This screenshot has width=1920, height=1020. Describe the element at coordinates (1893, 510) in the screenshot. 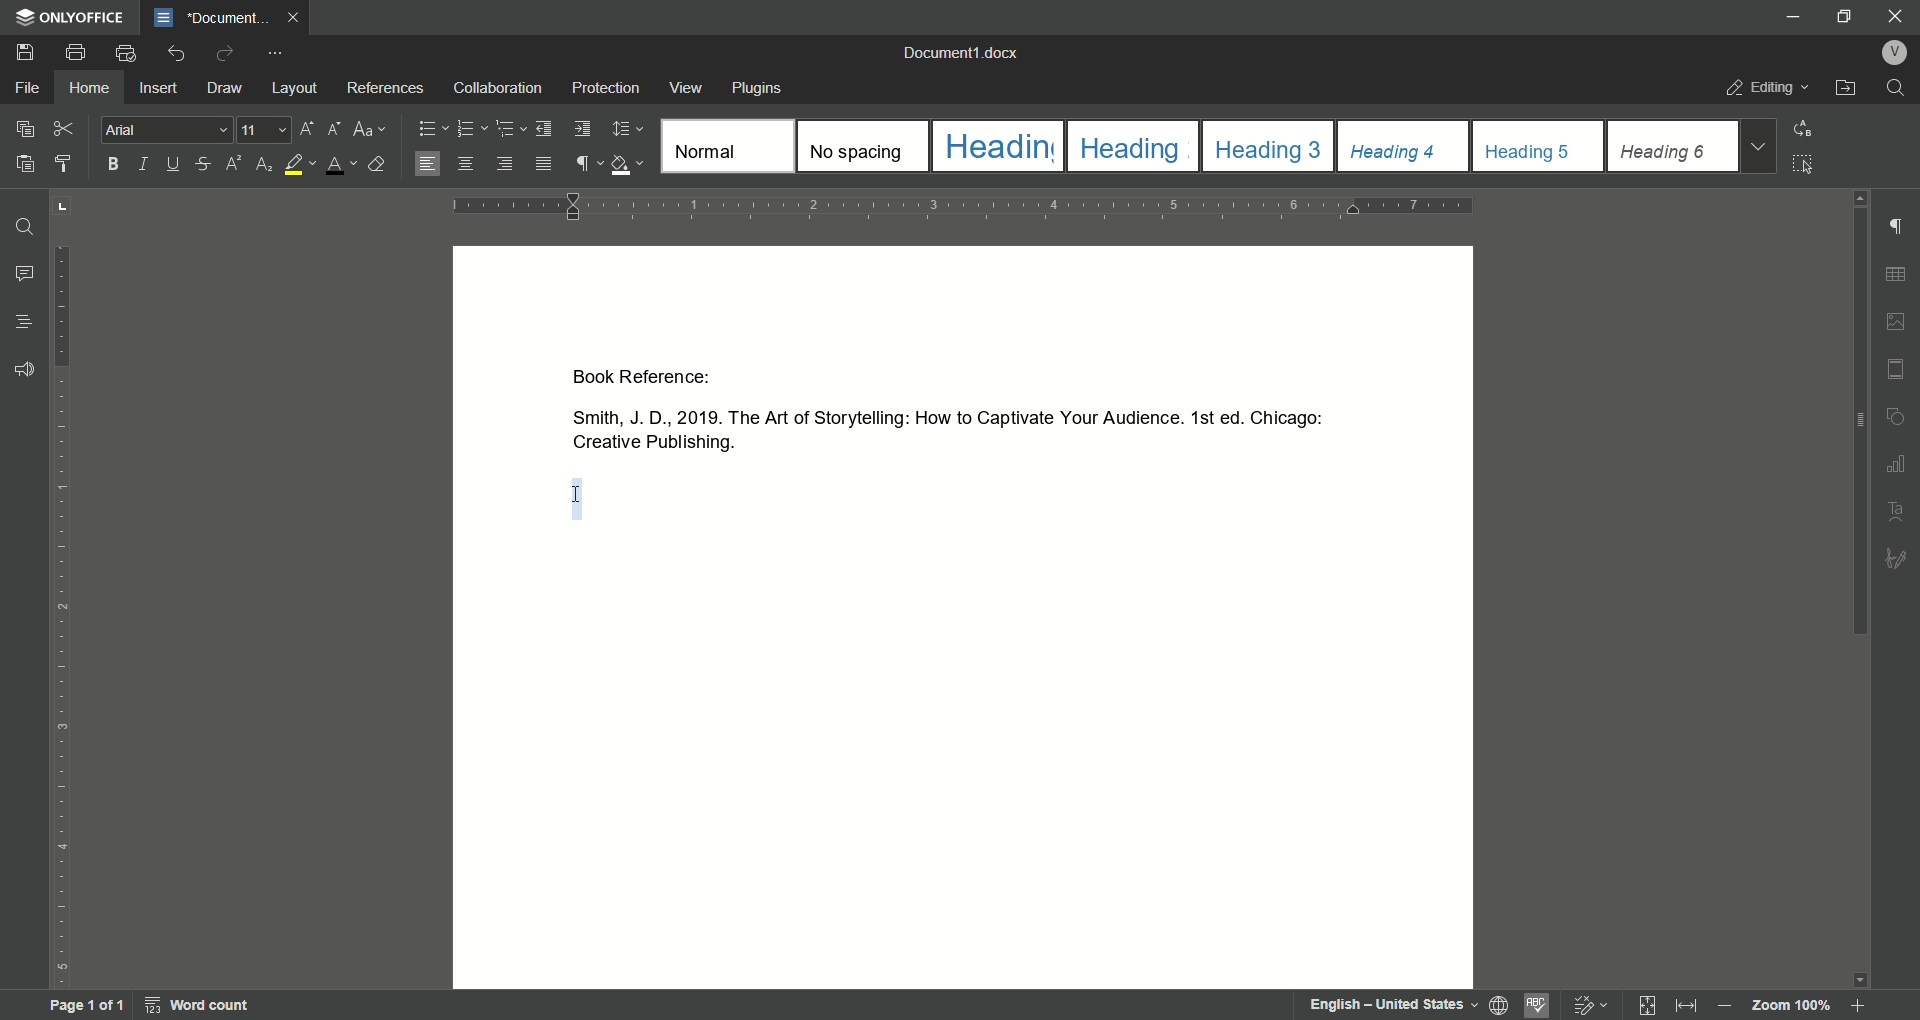

I see `text` at that location.